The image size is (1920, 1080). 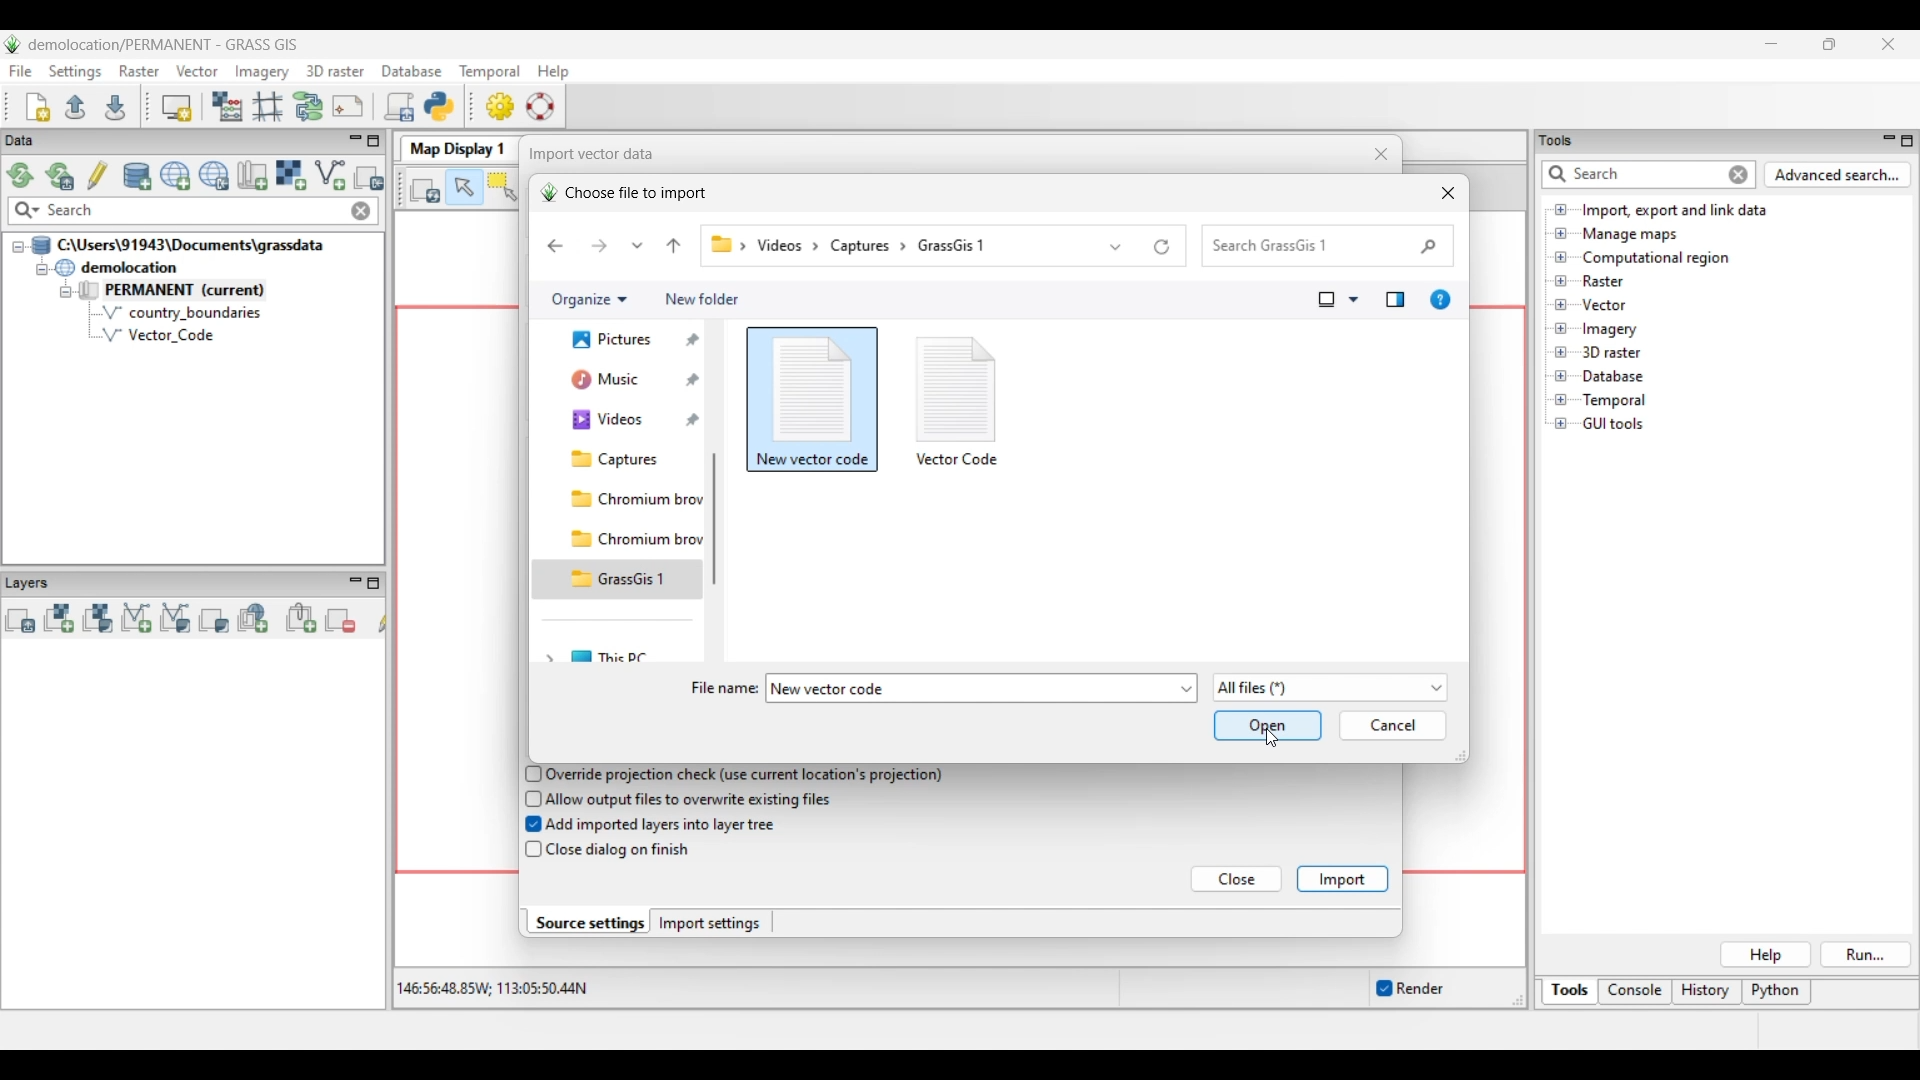 What do you see at coordinates (528, 825) in the screenshot?
I see `checkbox` at bounding box center [528, 825].